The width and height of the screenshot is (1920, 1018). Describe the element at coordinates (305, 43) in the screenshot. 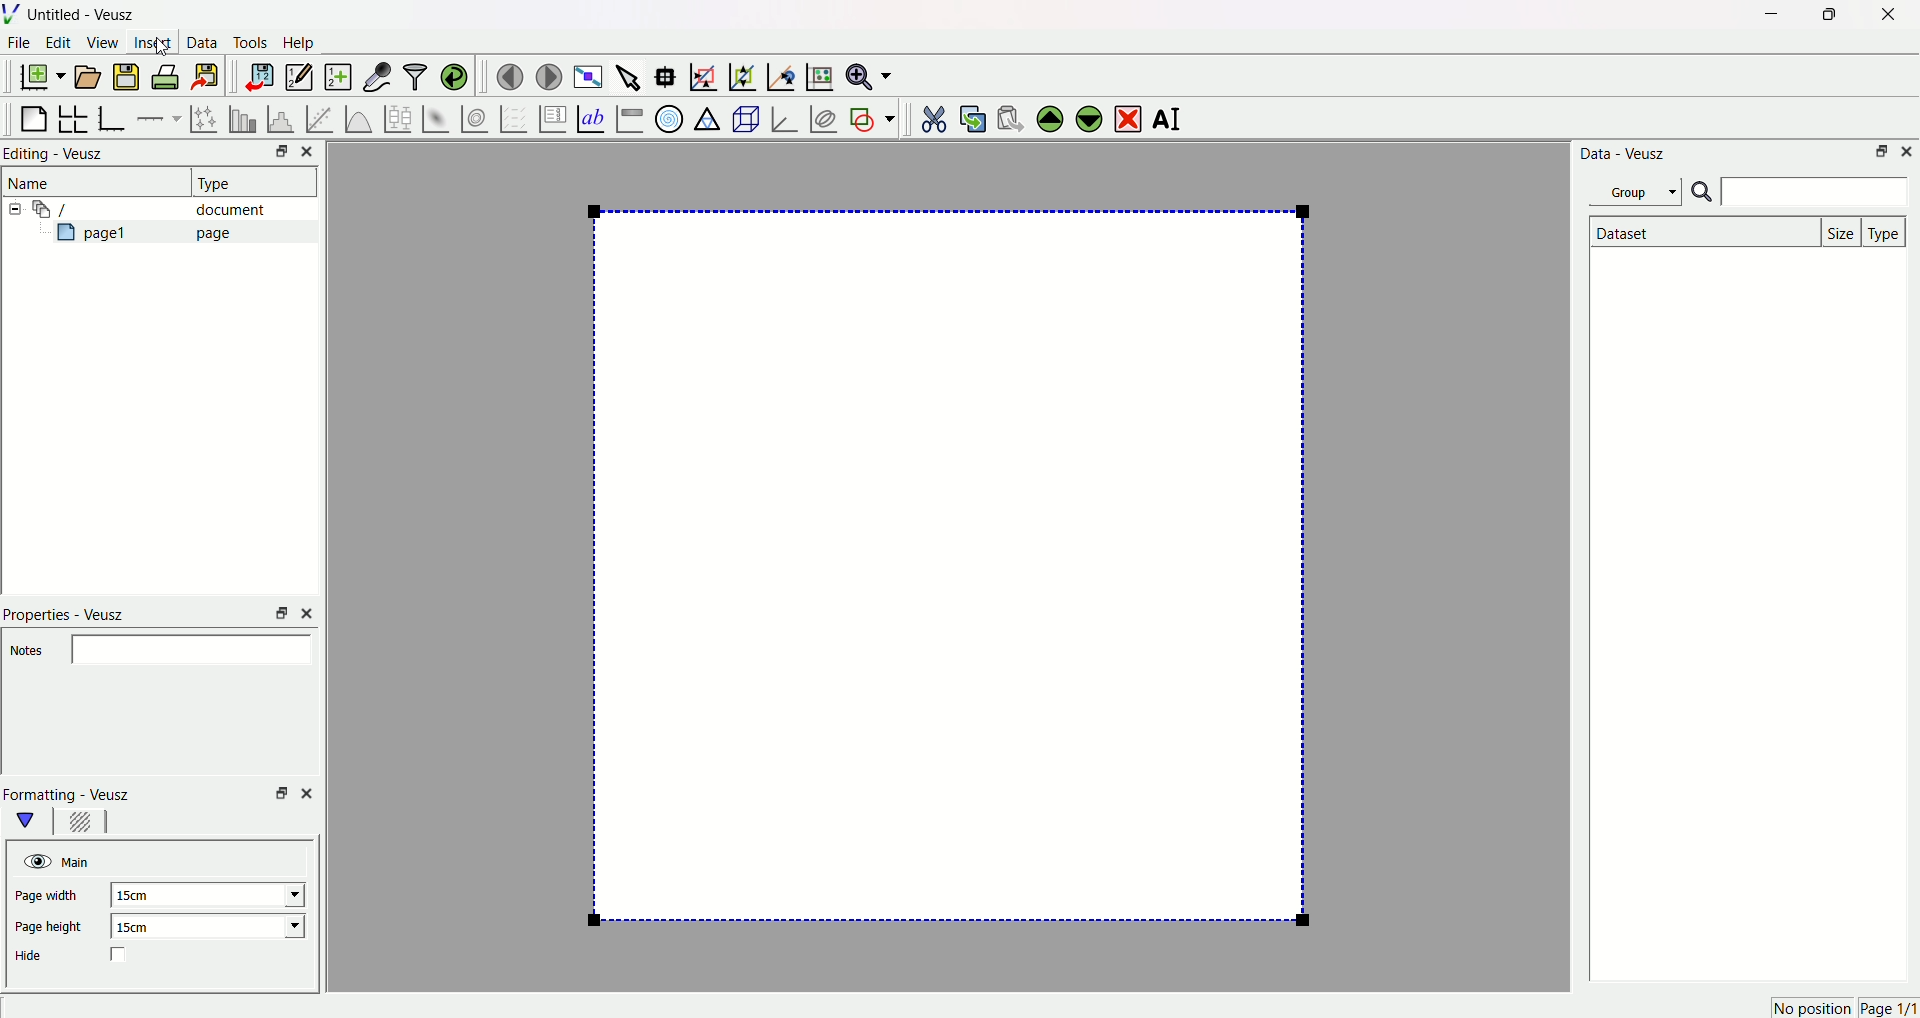

I see `Help` at that location.